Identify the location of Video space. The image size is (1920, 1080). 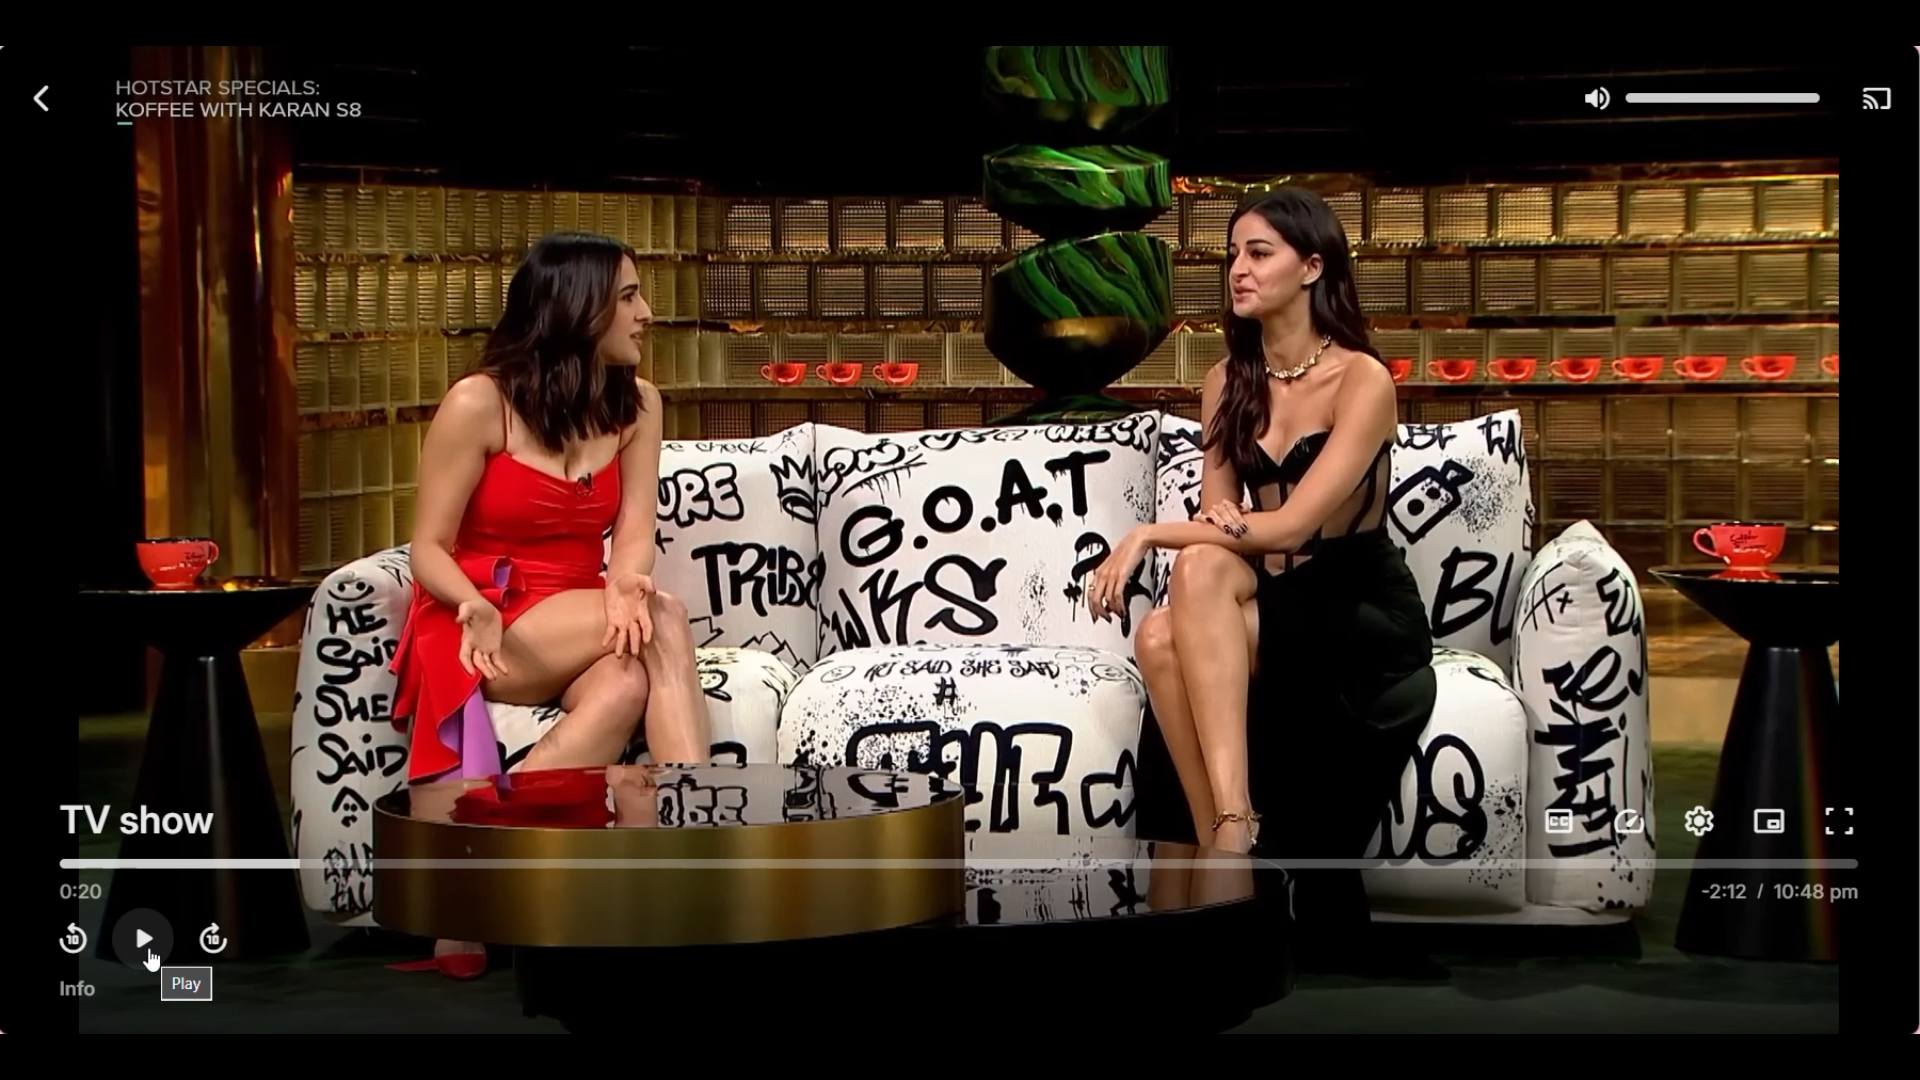
(957, 464).